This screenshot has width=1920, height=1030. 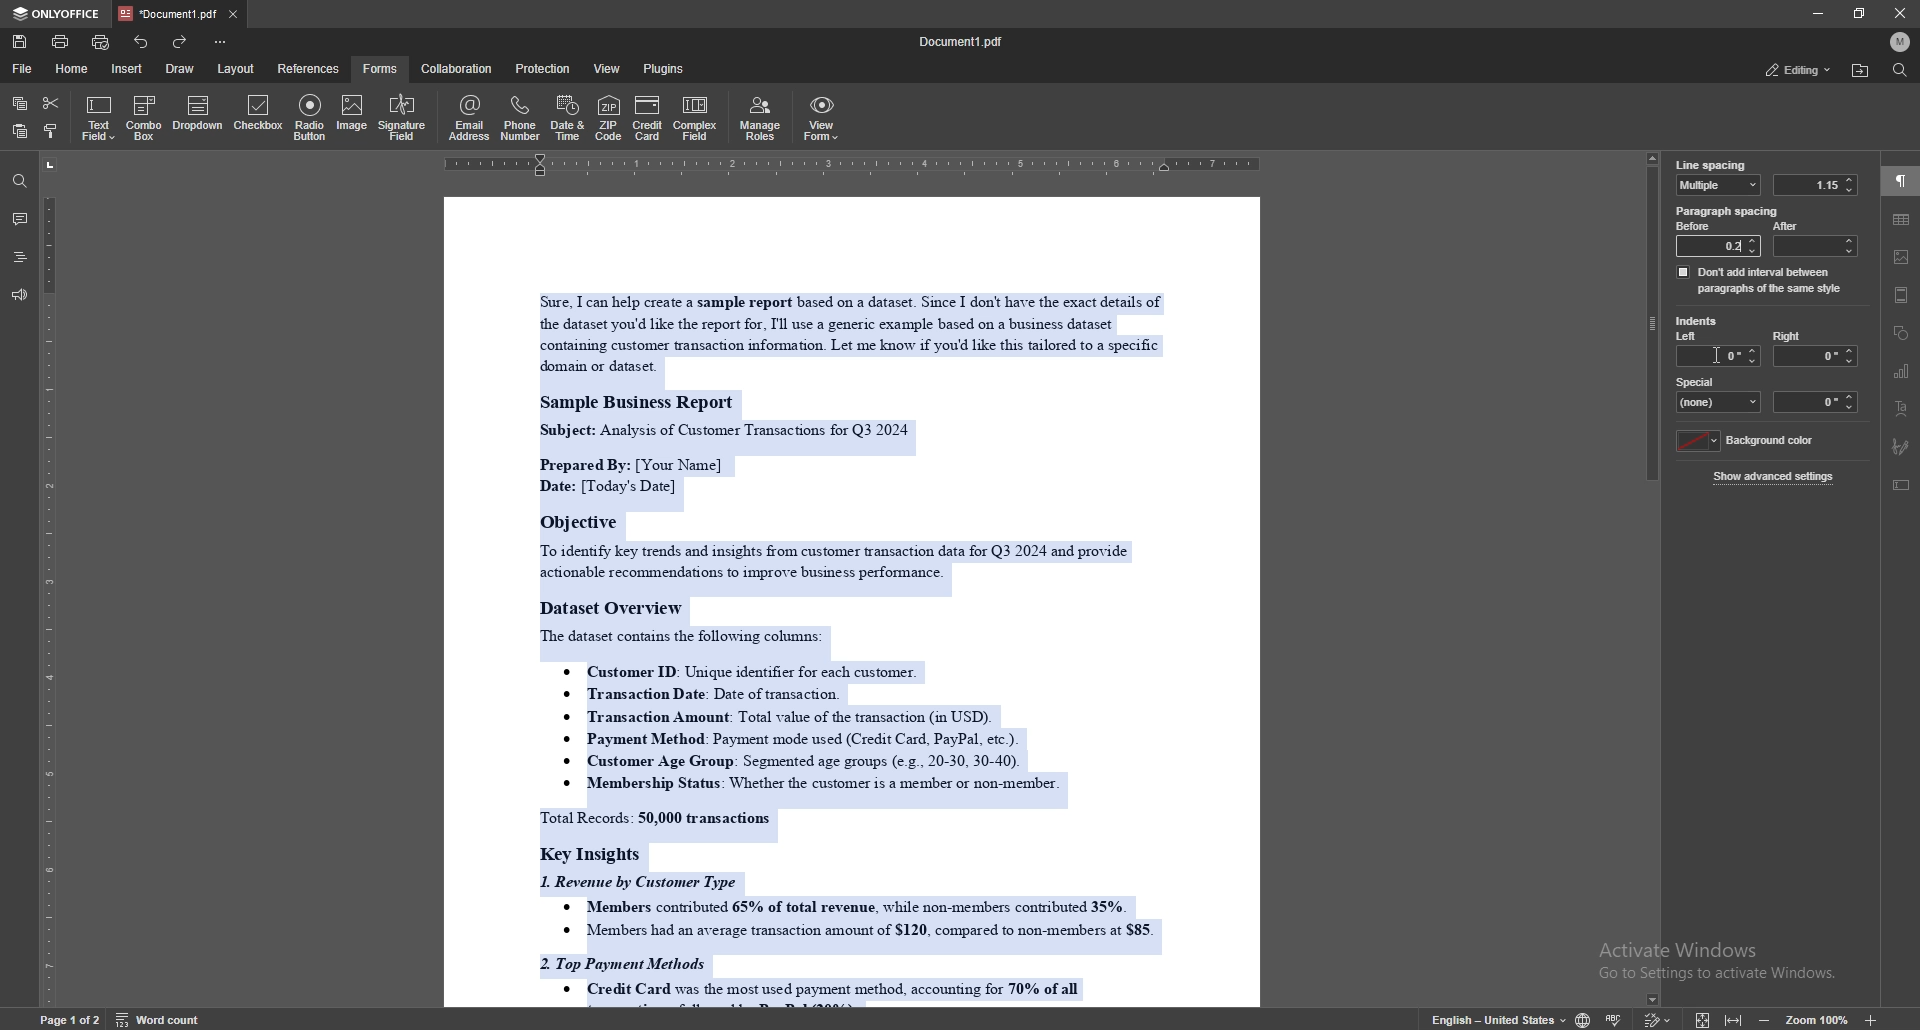 I want to click on file name, so click(x=962, y=42).